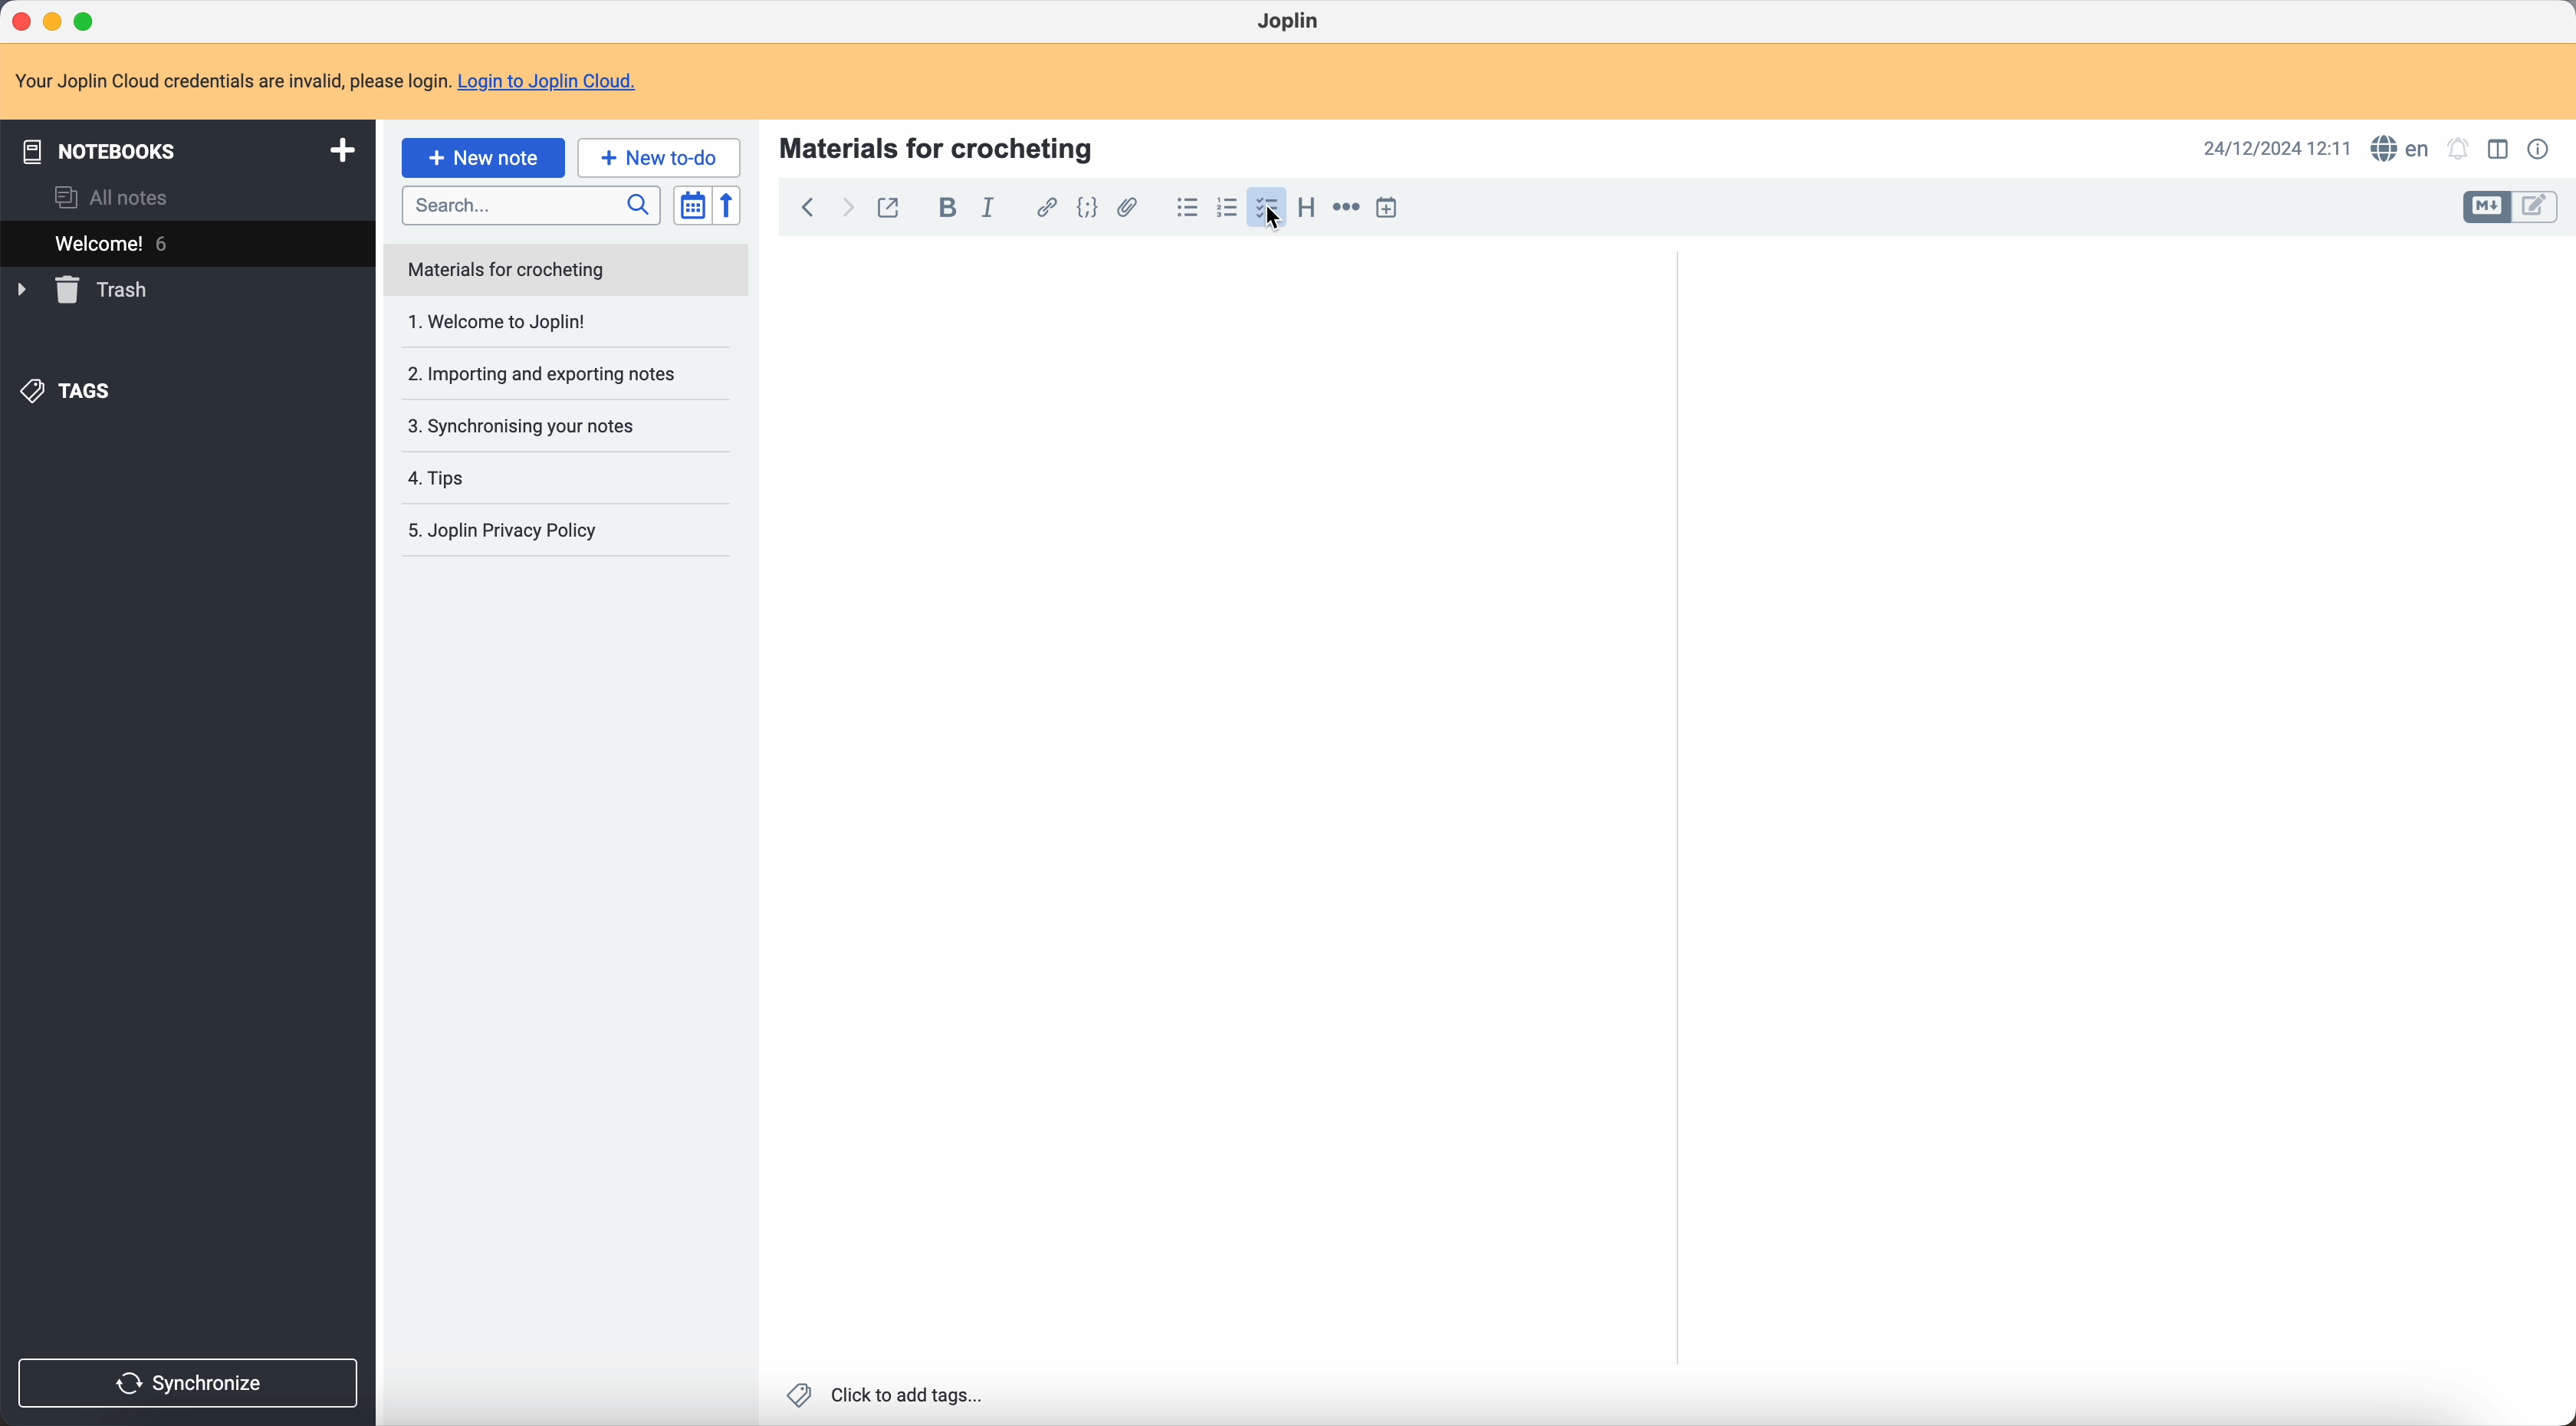  Describe the element at coordinates (24, 21) in the screenshot. I see `close` at that location.